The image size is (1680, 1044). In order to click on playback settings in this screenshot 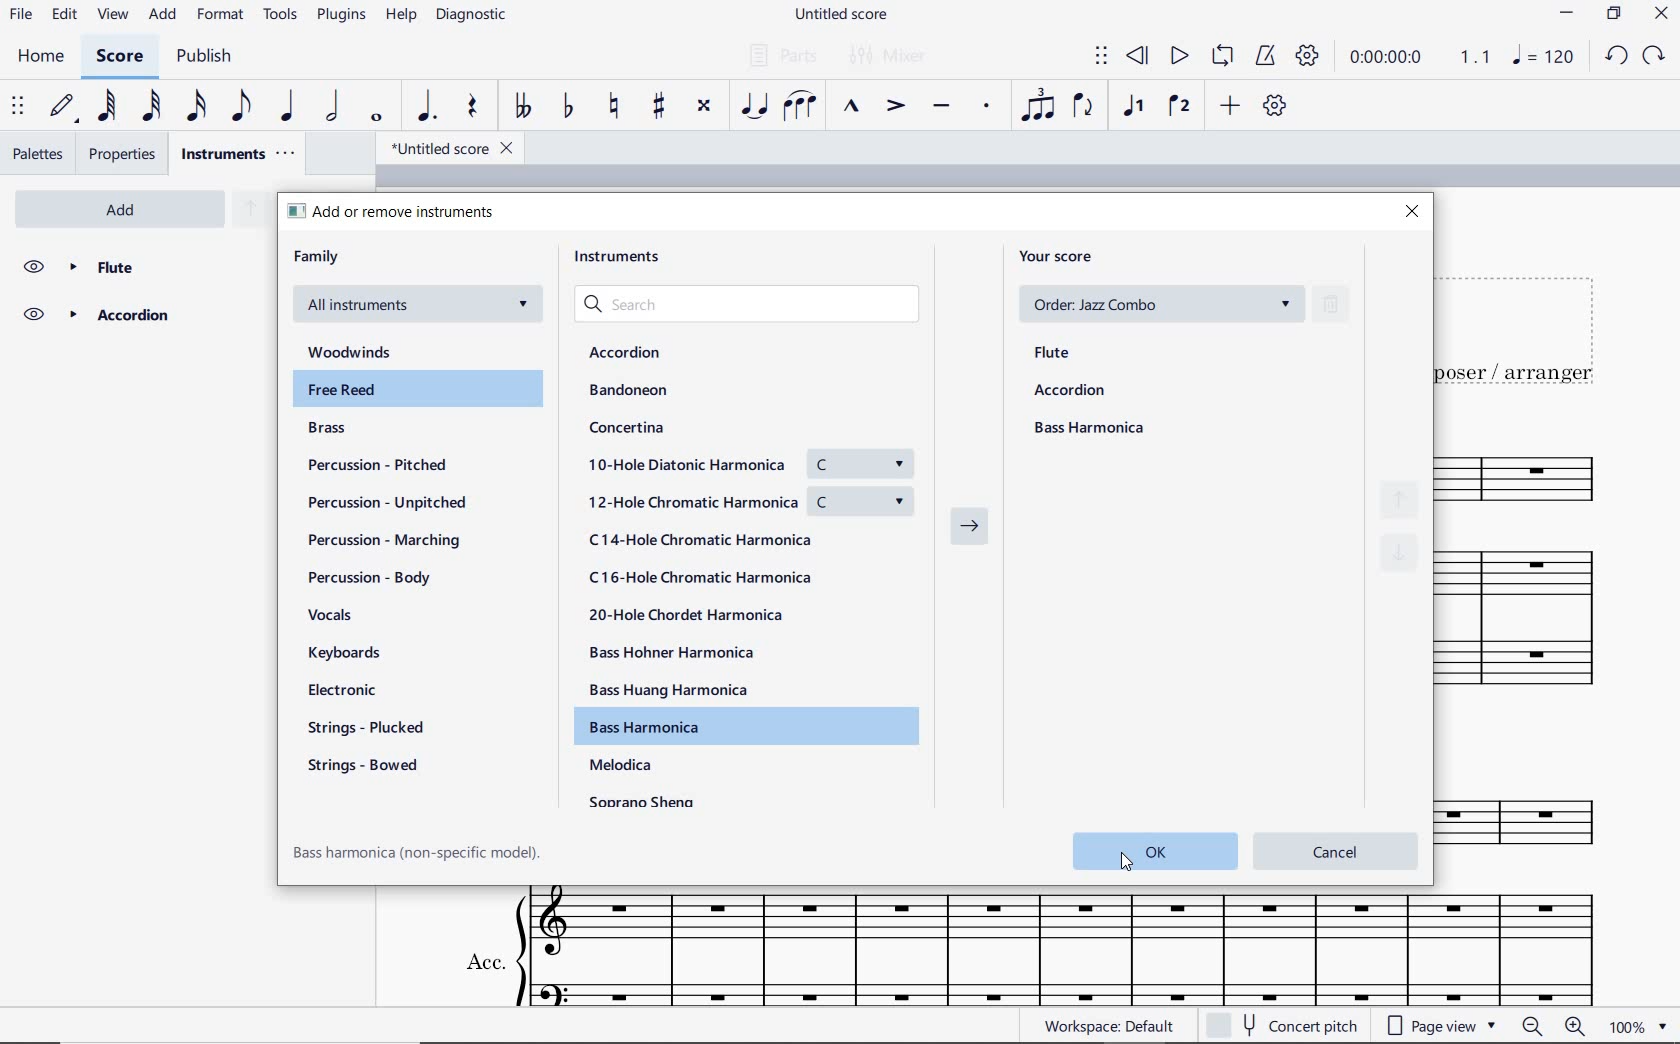, I will do `click(1306, 57)`.